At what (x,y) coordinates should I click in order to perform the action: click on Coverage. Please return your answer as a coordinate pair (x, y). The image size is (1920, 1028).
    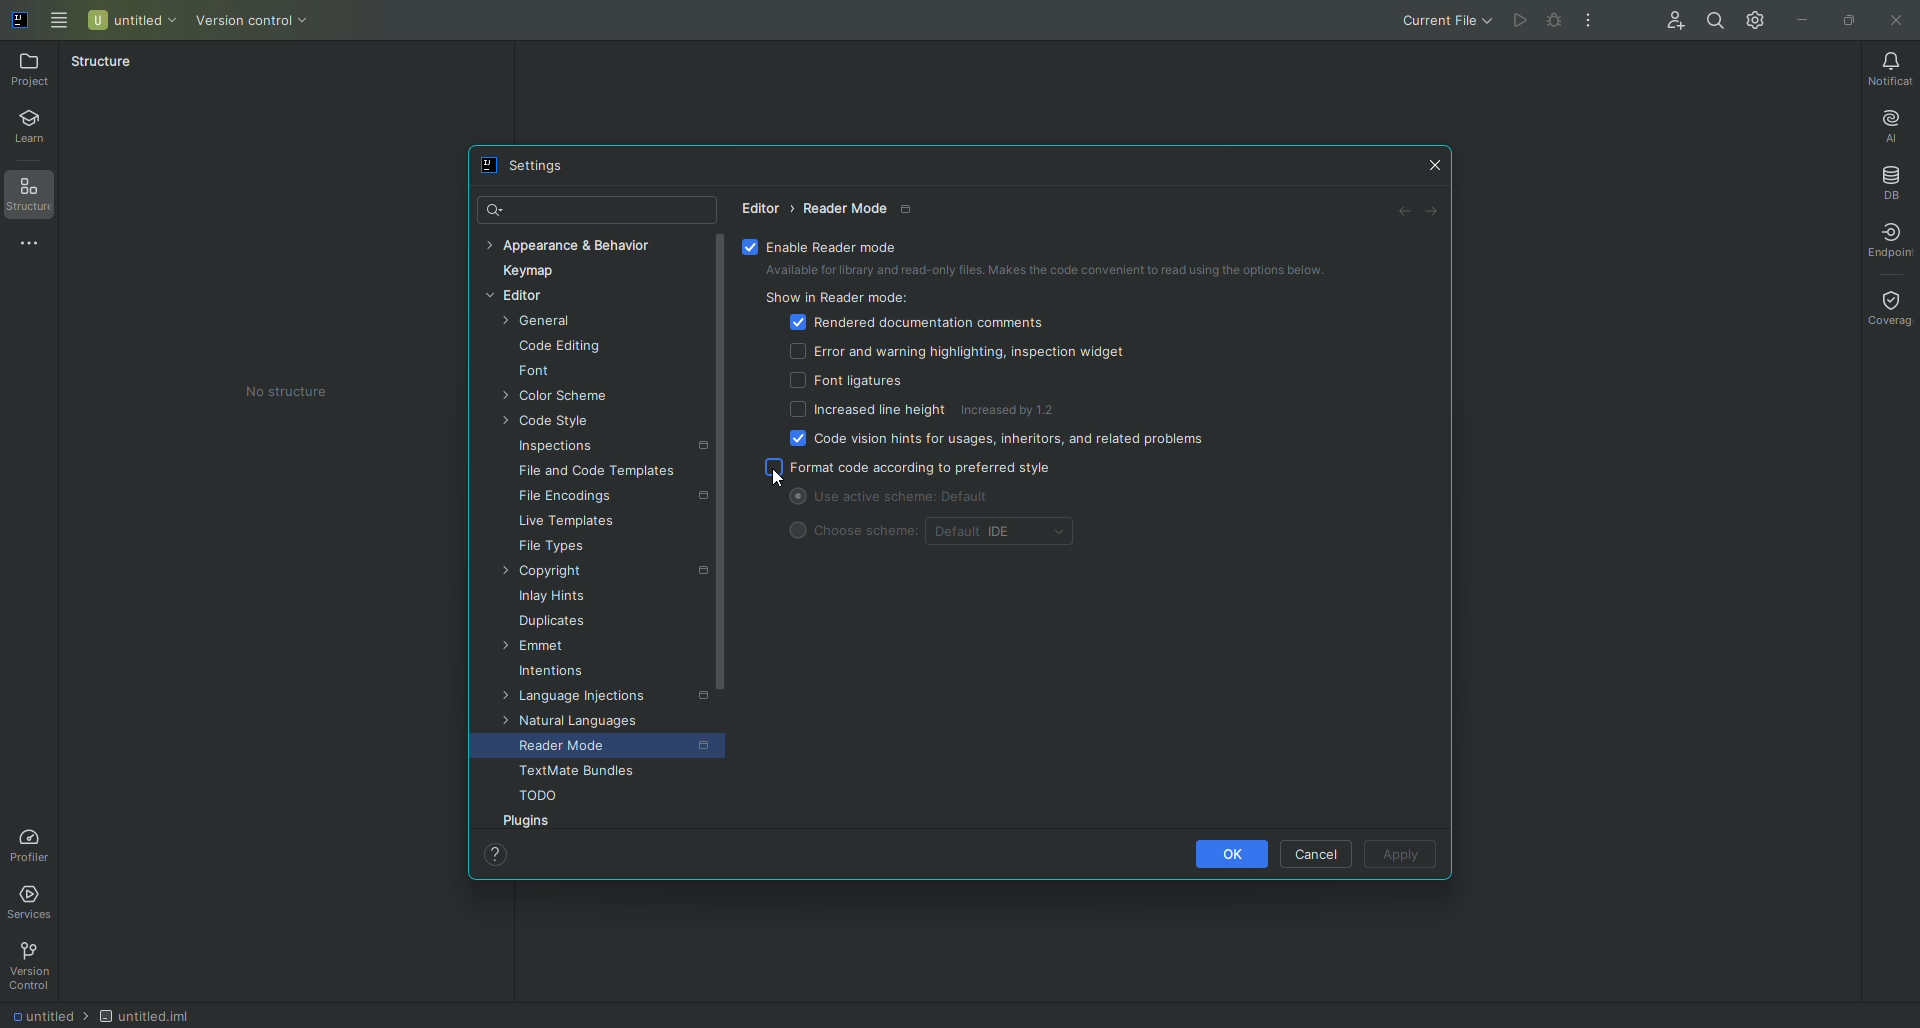
    Looking at the image, I should click on (1887, 309).